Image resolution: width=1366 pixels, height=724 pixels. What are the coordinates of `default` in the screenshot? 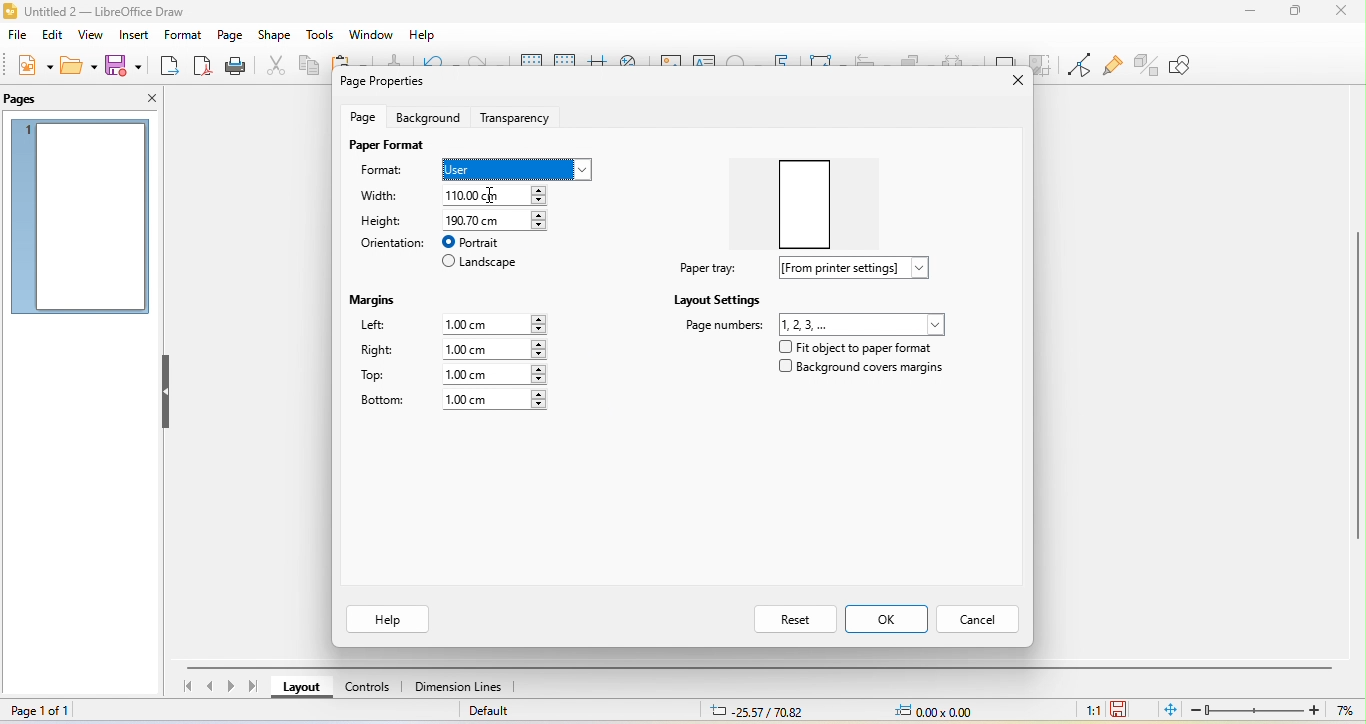 It's located at (501, 713).